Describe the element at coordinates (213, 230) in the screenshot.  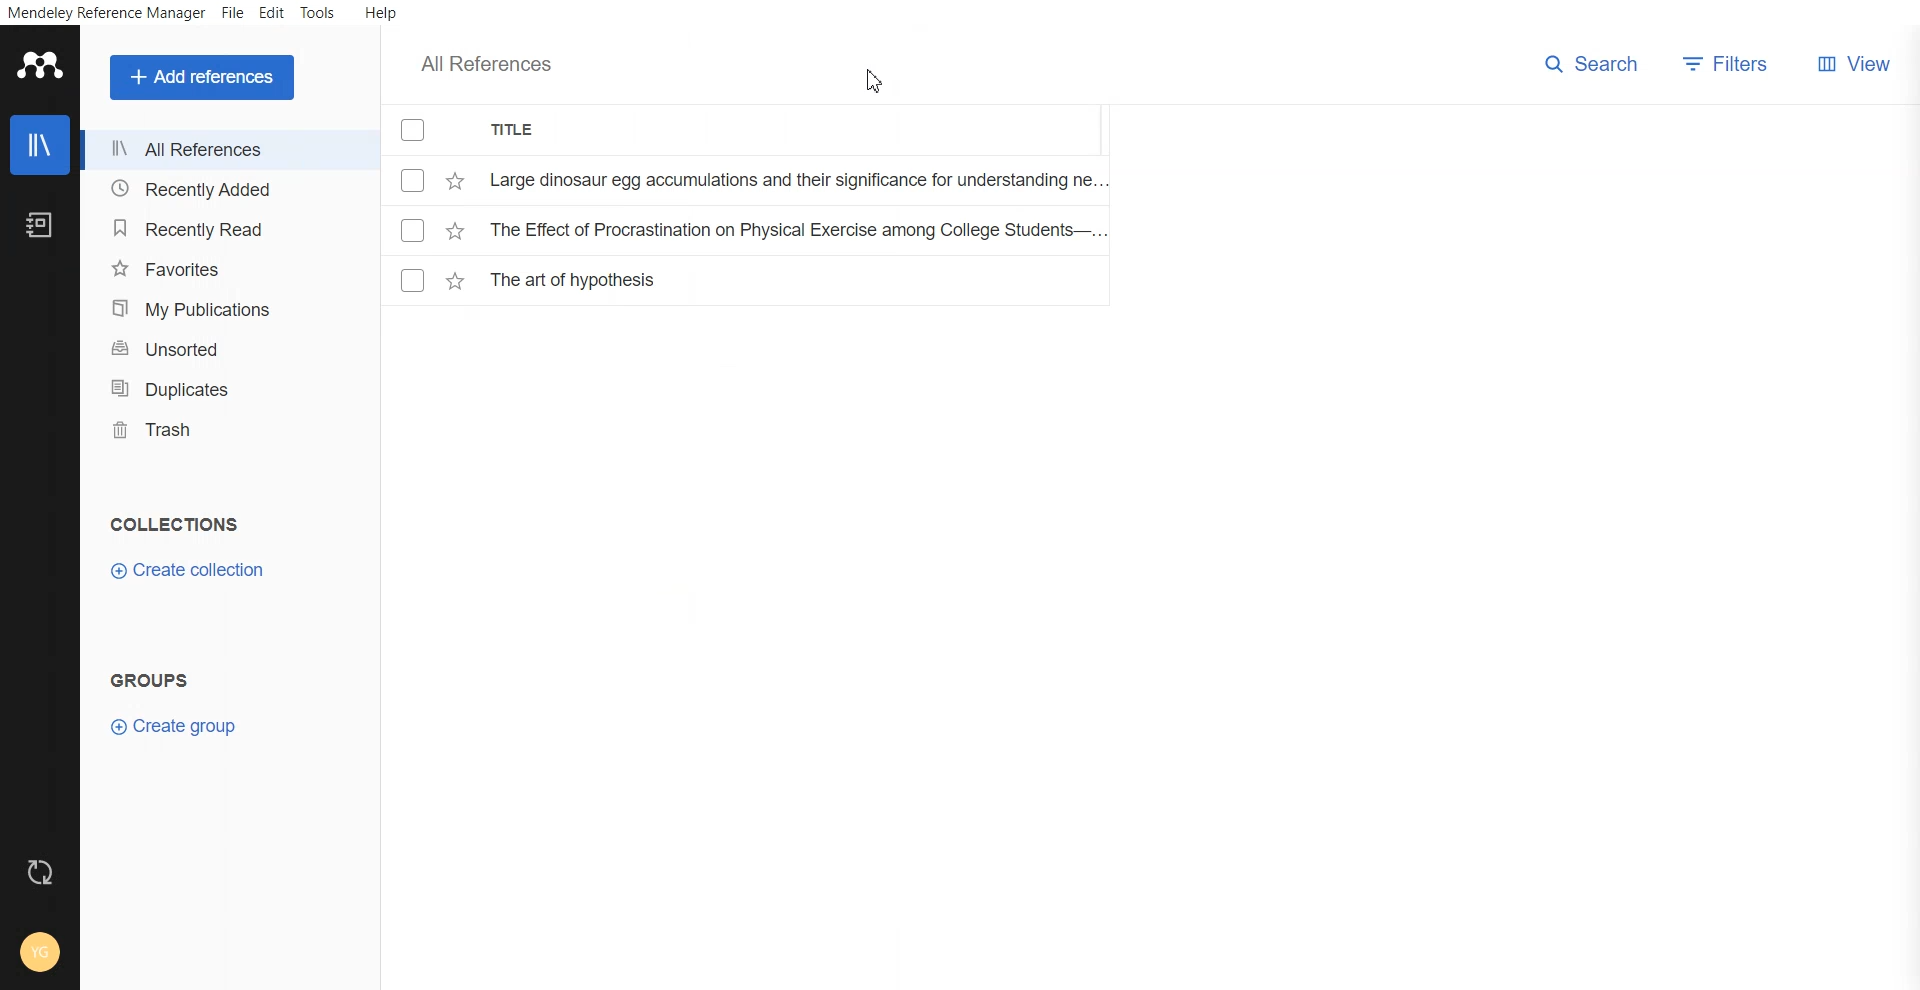
I see `Recently Read` at that location.